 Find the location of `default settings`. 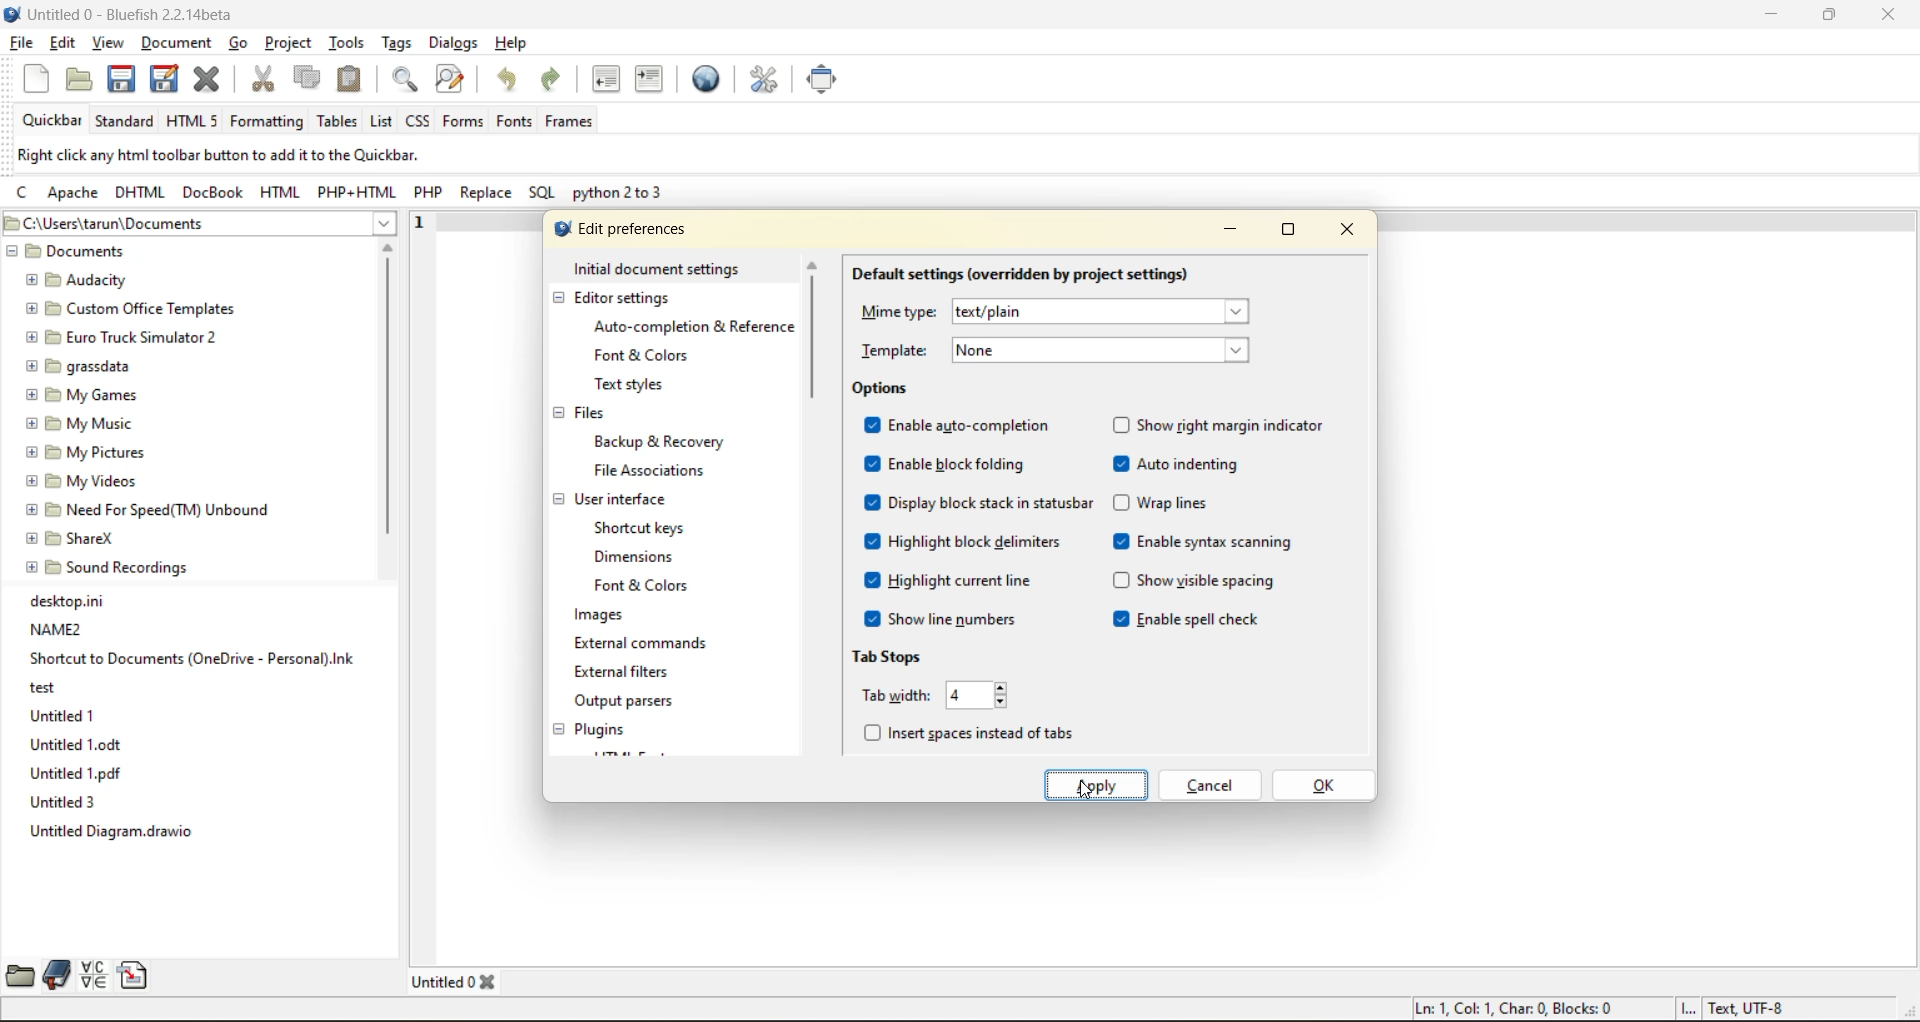

default settings is located at coordinates (1020, 274).